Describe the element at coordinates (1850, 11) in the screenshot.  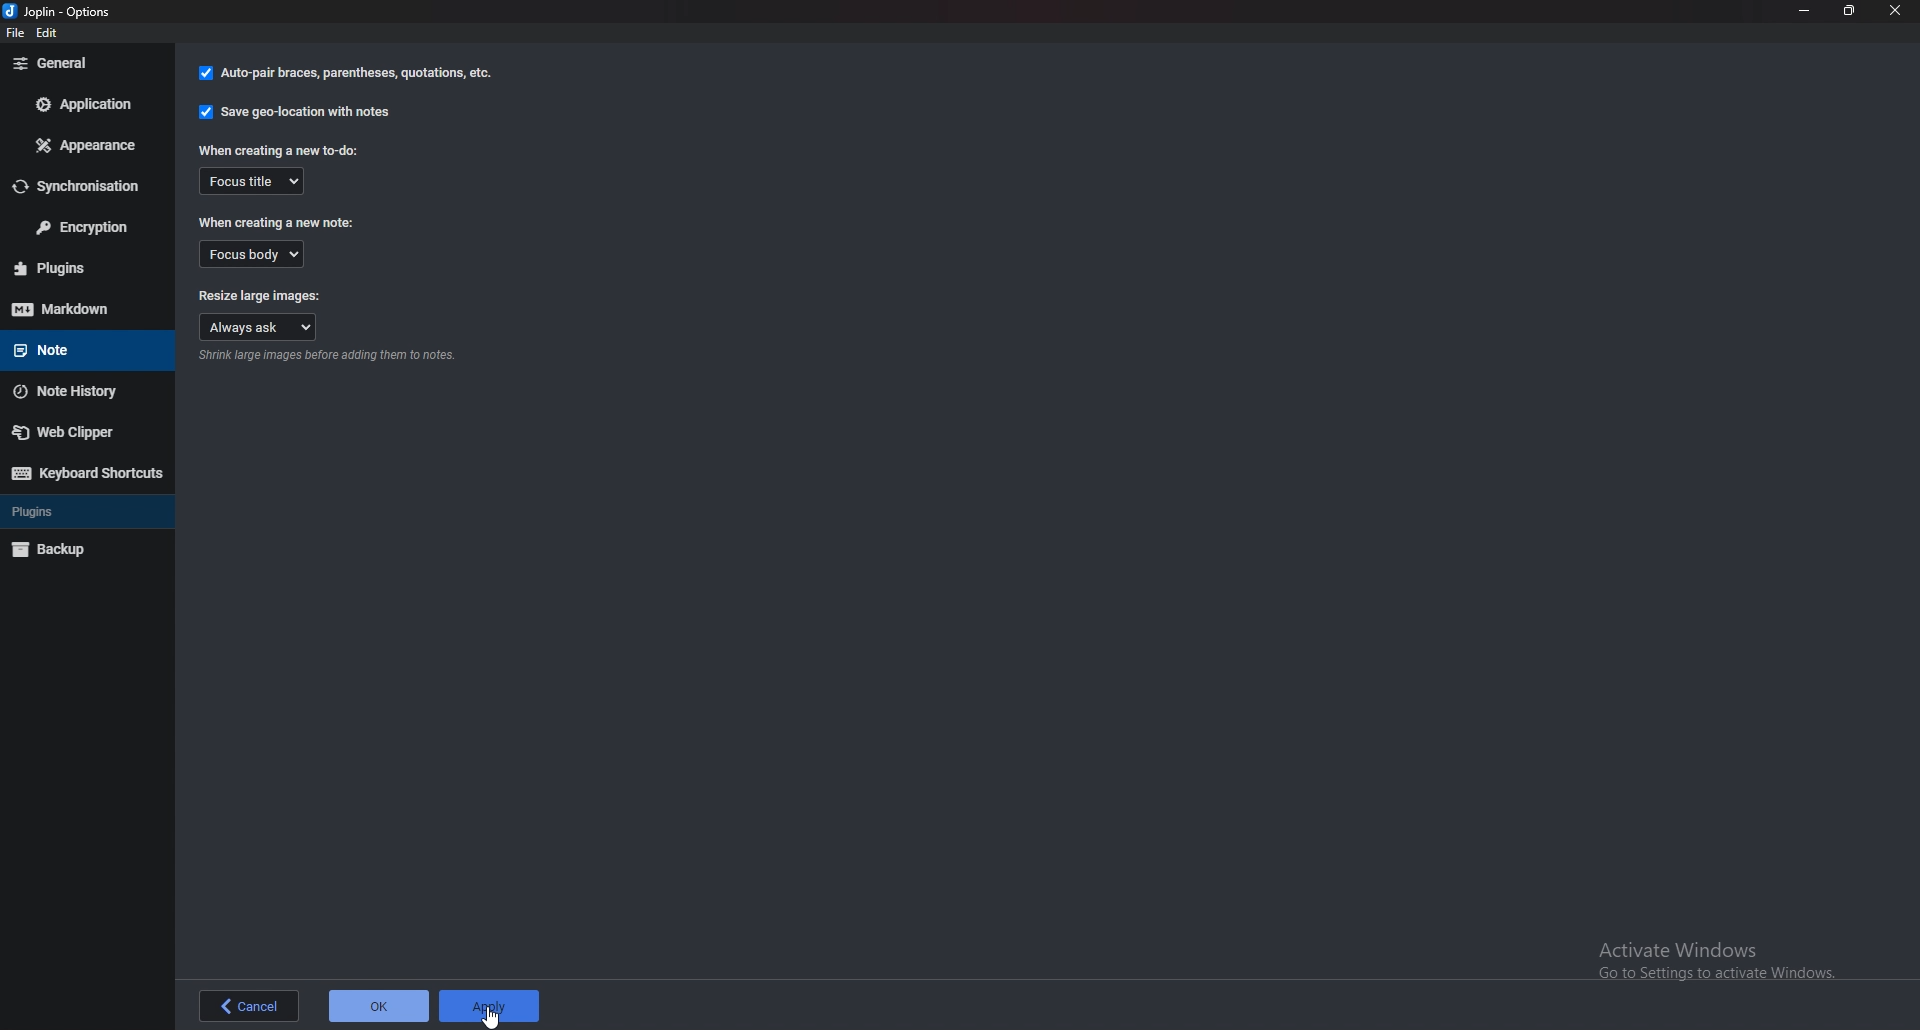
I see `Resize` at that location.